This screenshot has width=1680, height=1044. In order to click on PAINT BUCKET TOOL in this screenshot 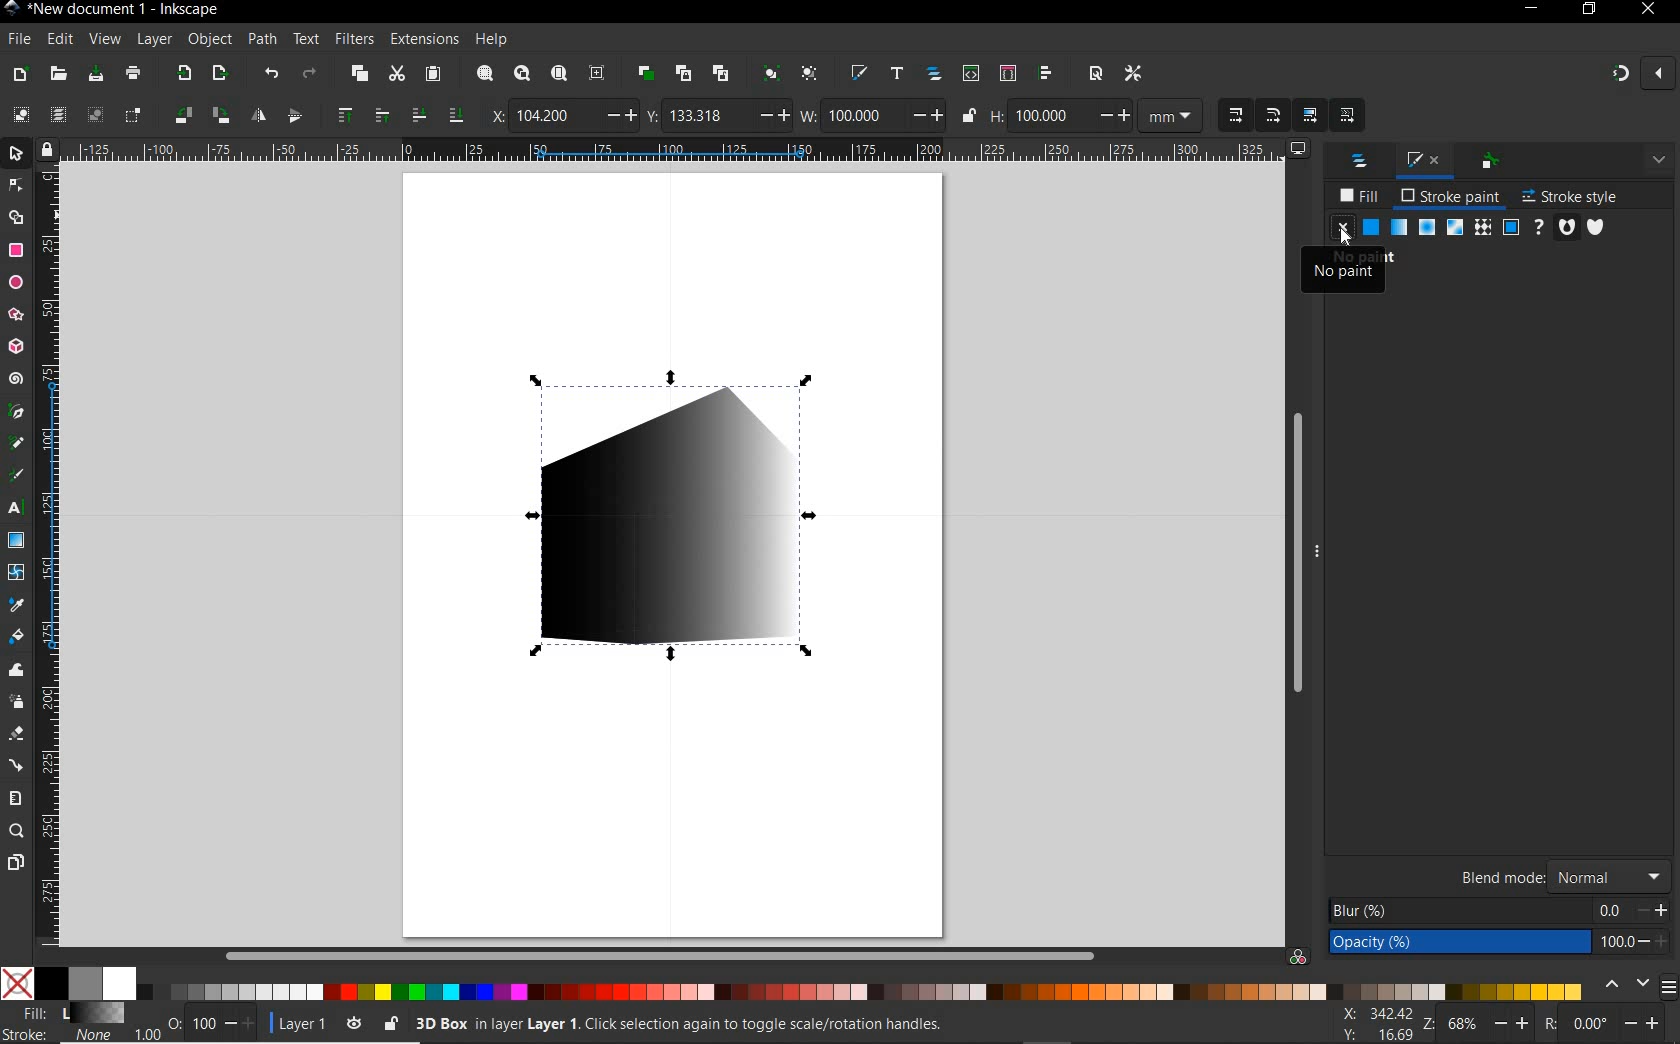, I will do `click(17, 638)`.